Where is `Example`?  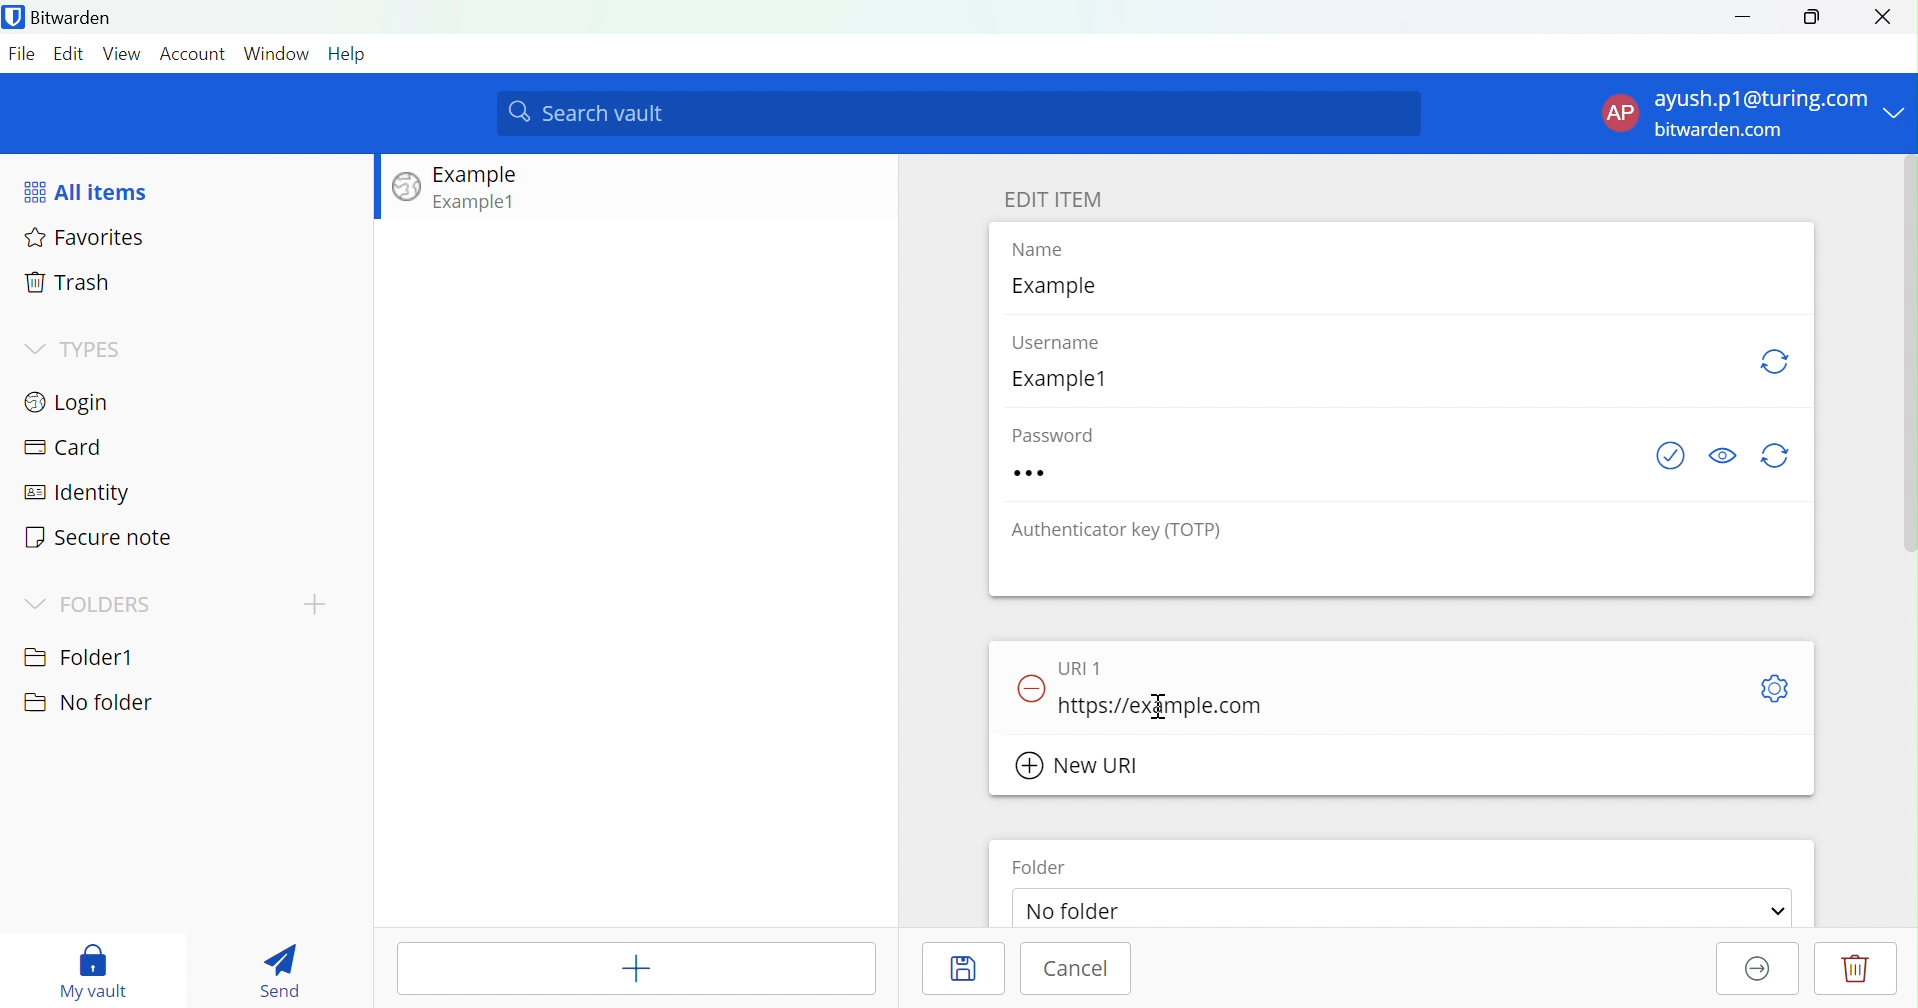
Example is located at coordinates (479, 175).